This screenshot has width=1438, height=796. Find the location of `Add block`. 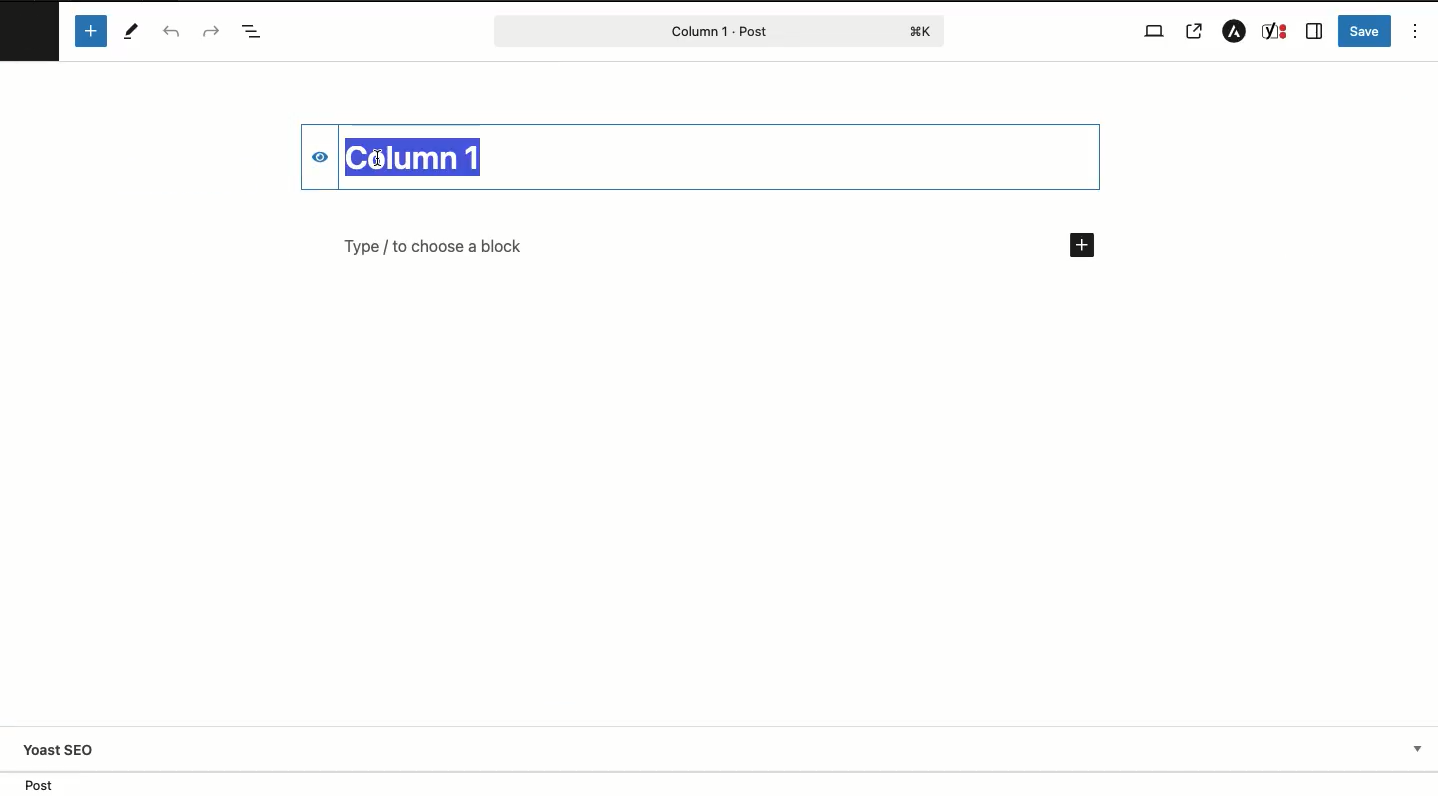

Add block is located at coordinates (90, 31).